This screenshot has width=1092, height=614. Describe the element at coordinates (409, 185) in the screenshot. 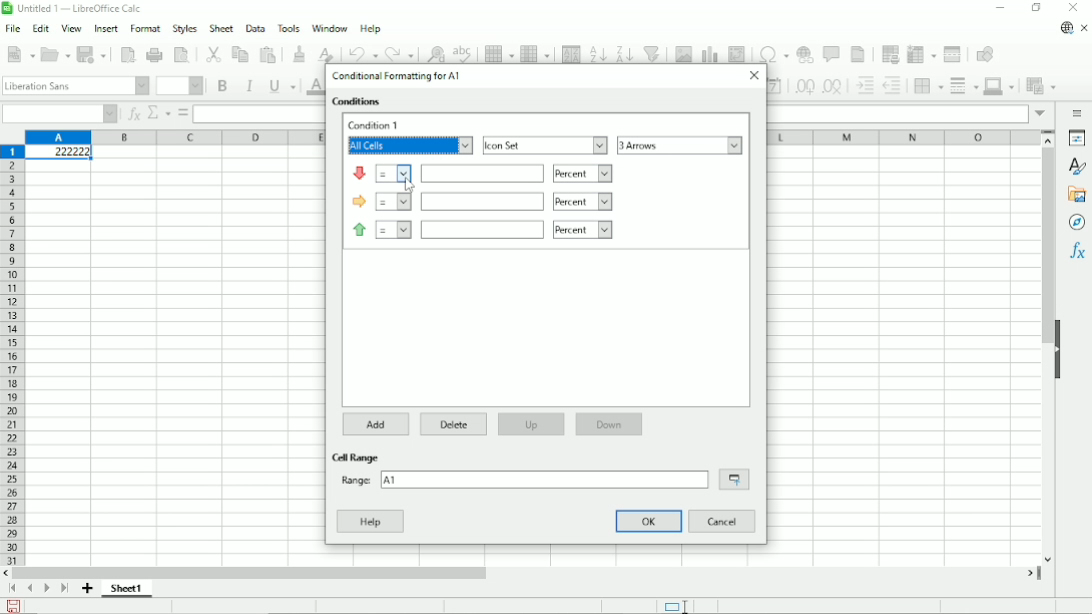

I see `cursor` at that location.